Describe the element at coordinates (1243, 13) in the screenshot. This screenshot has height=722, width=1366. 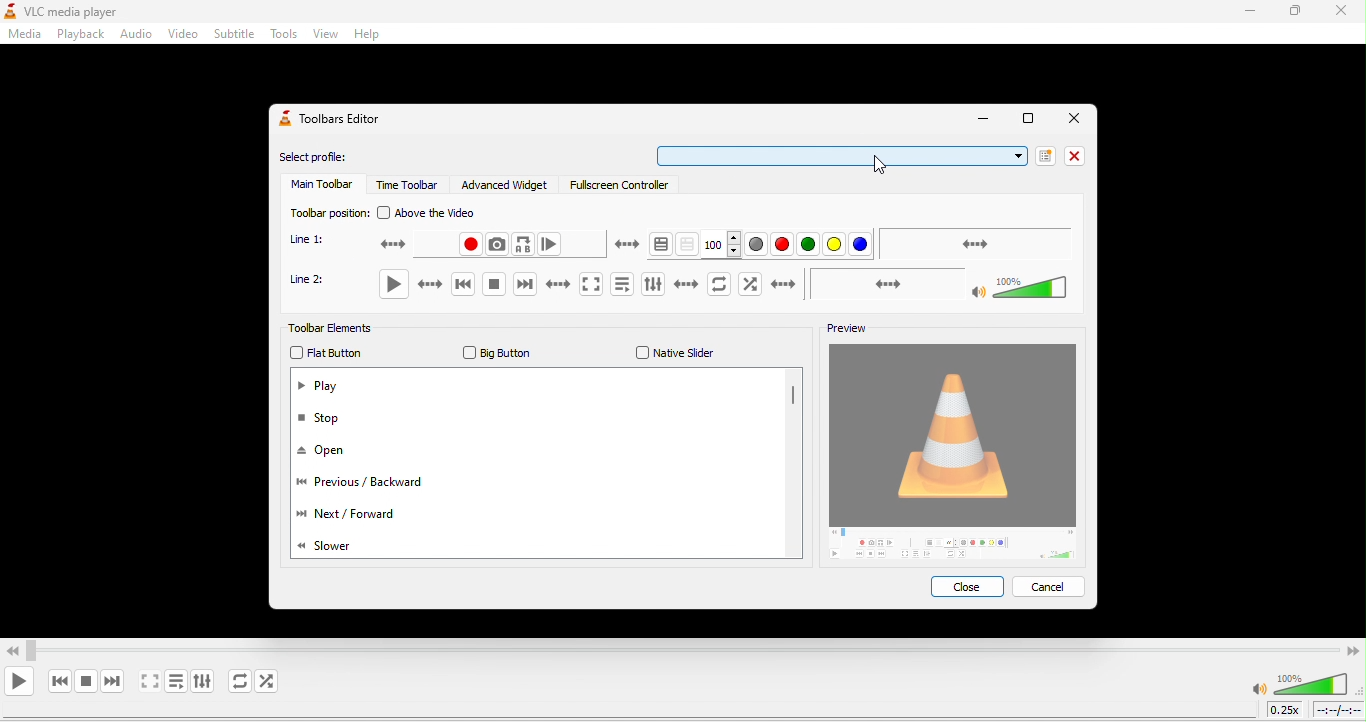
I see `minimize` at that location.